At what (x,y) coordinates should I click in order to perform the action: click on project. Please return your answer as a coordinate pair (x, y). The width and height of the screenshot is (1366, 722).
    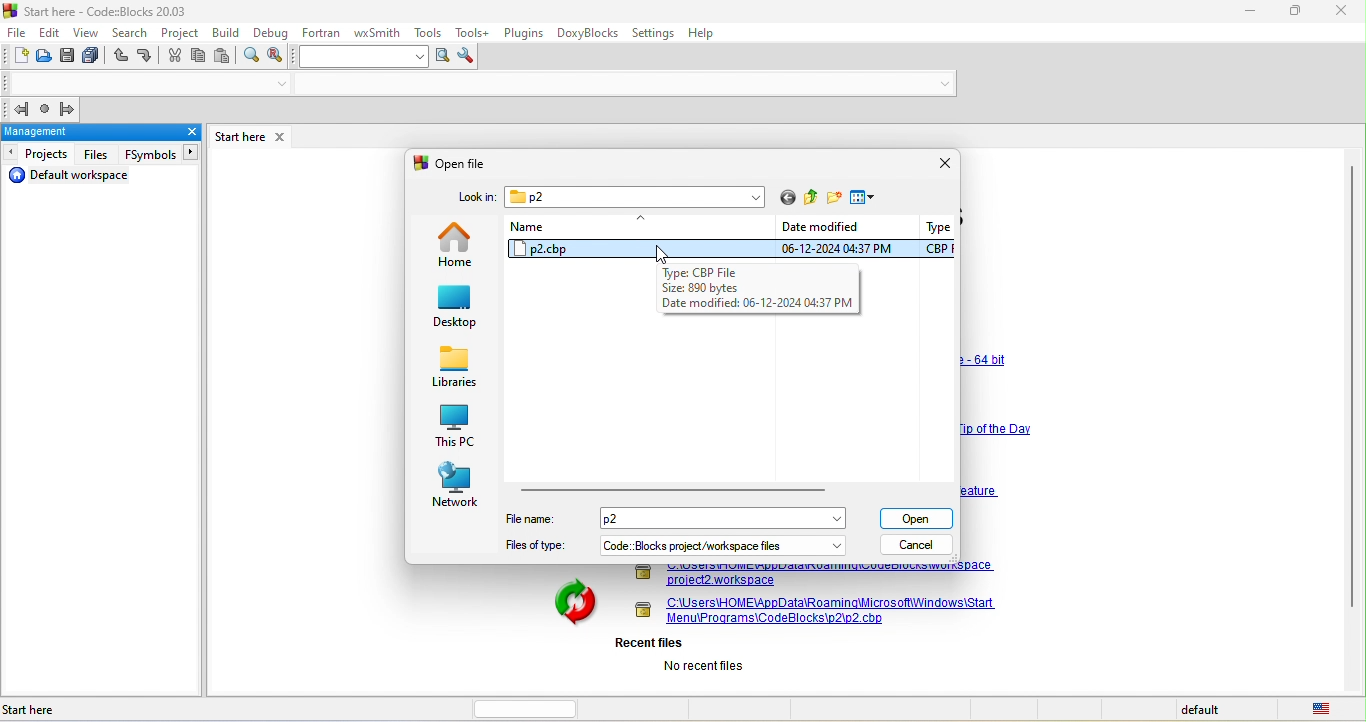
    Looking at the image, I should click on (180, 33).